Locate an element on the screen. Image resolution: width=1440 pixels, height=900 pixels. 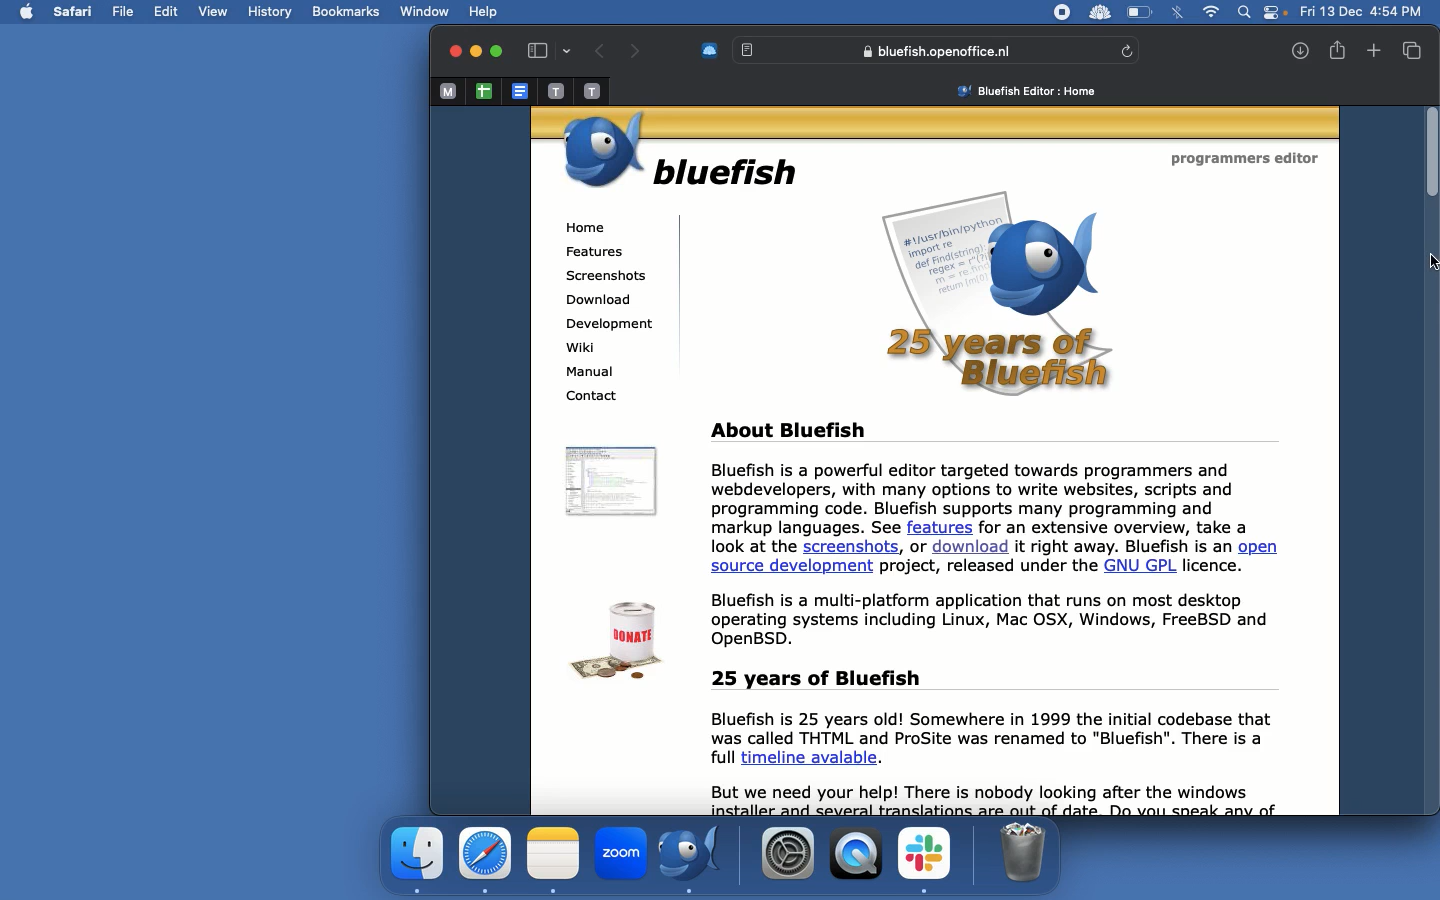
Bluefish is located at coordinates (699, 854).